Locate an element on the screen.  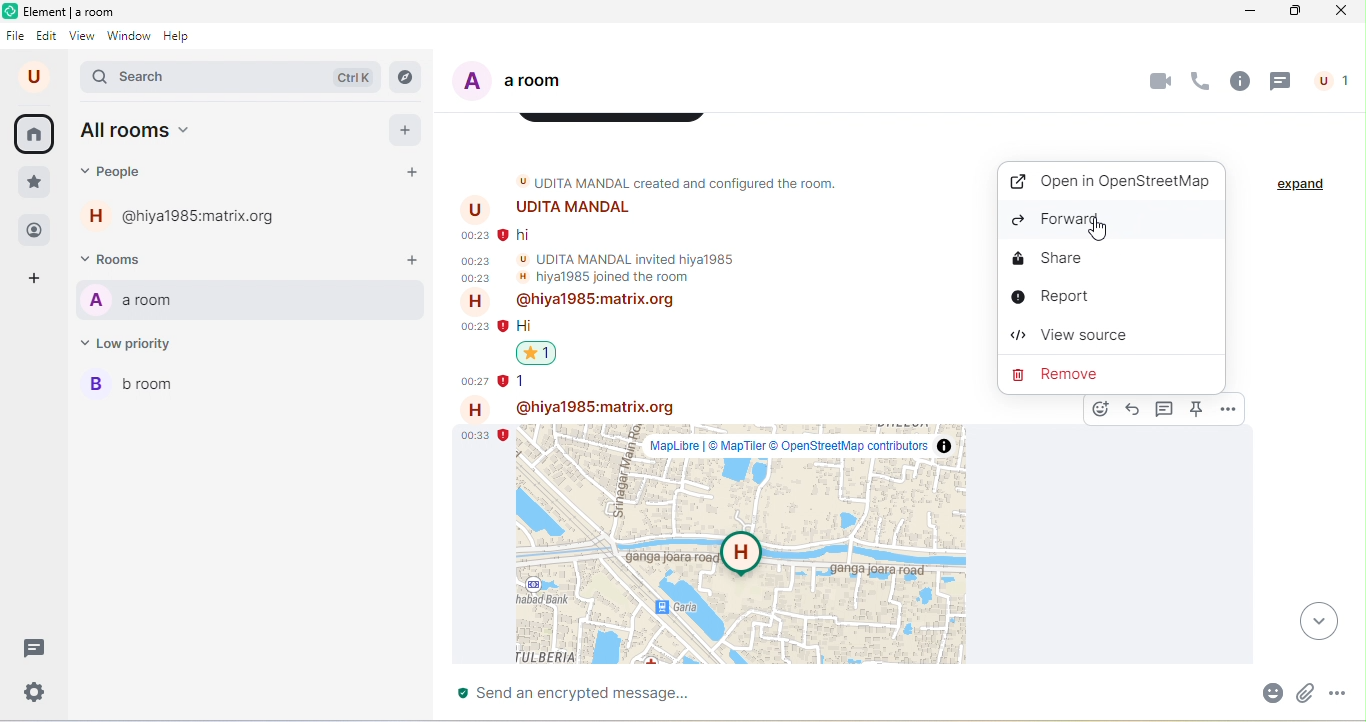
add room is located at coordinates (405, 255).